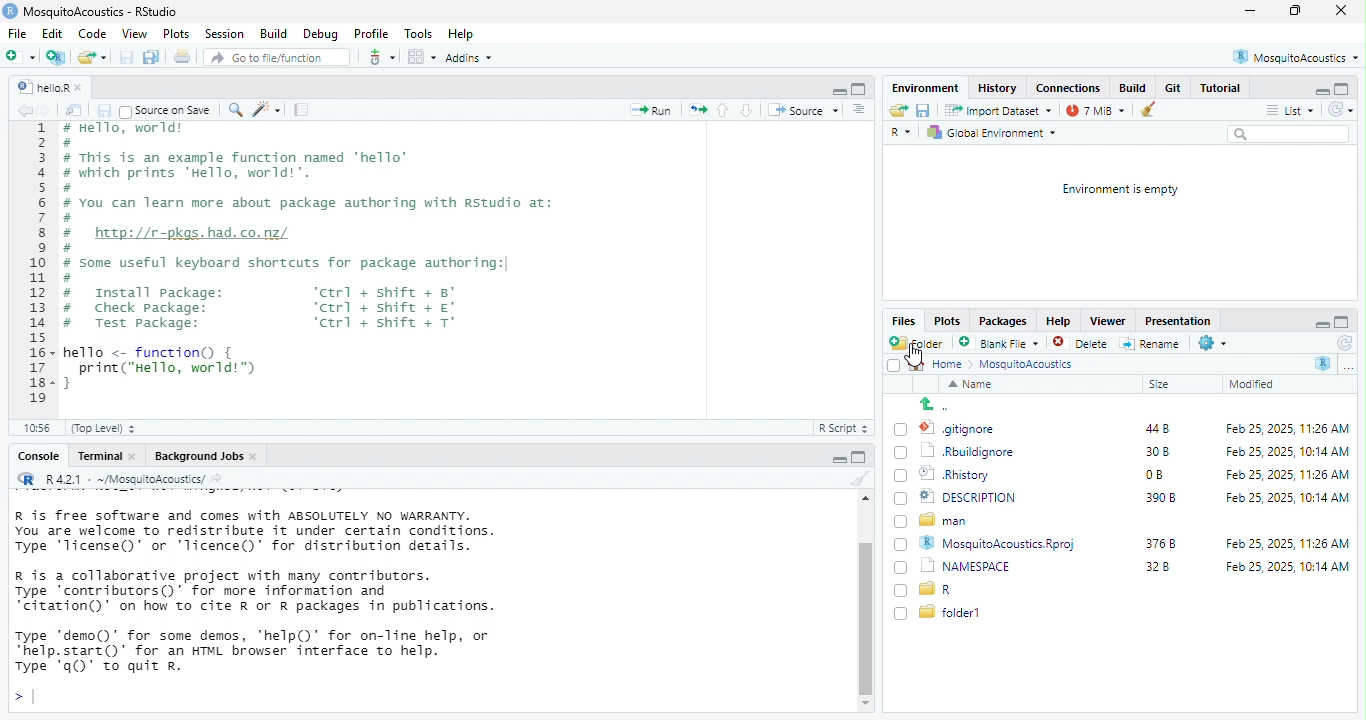  Describe the element at coordinates (946, 590) in the screenshot. I see `r` at that location.